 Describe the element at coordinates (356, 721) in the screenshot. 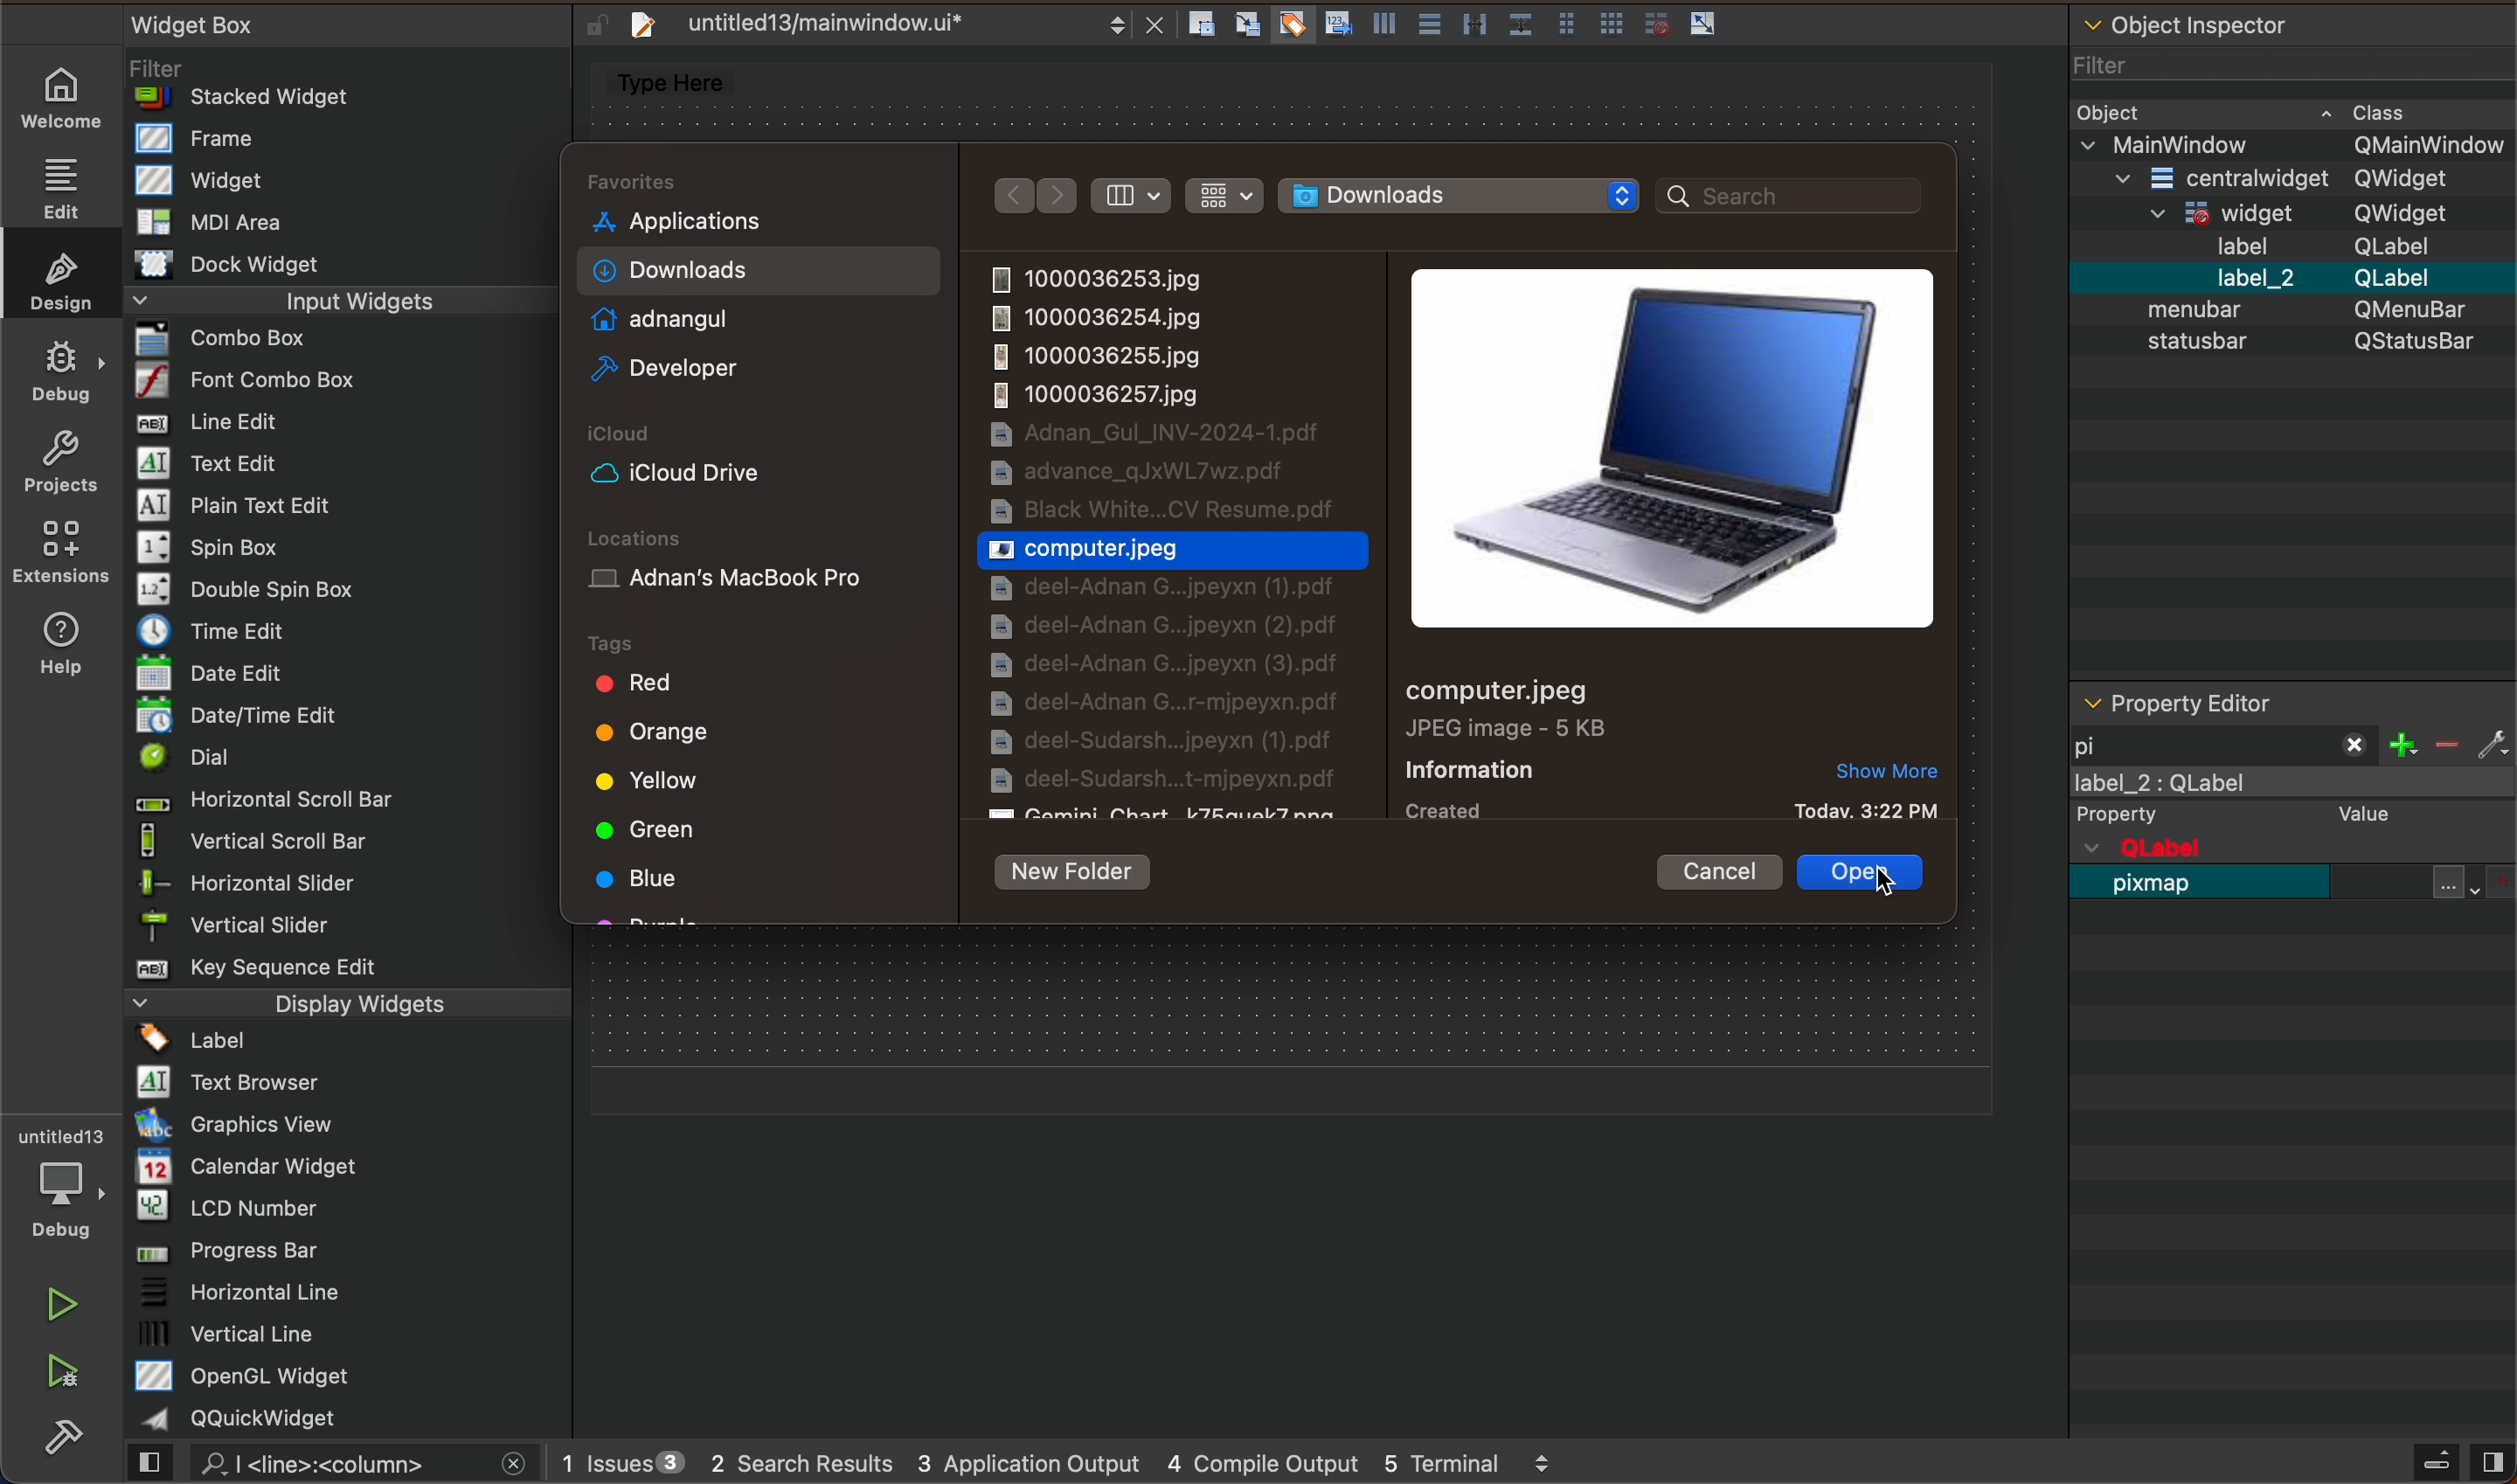

I see `widget box` at that location.